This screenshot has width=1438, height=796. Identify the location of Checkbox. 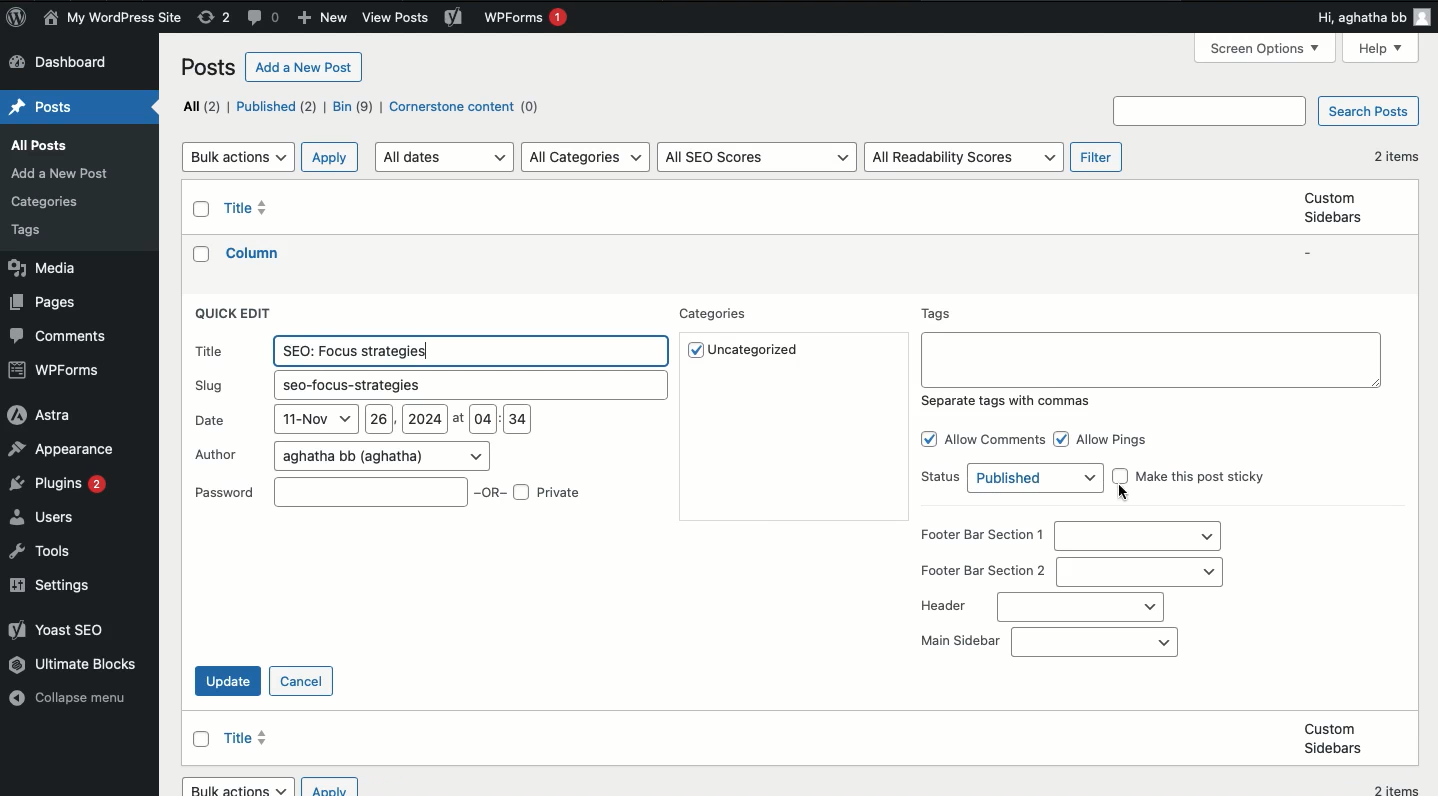
(203, 210).